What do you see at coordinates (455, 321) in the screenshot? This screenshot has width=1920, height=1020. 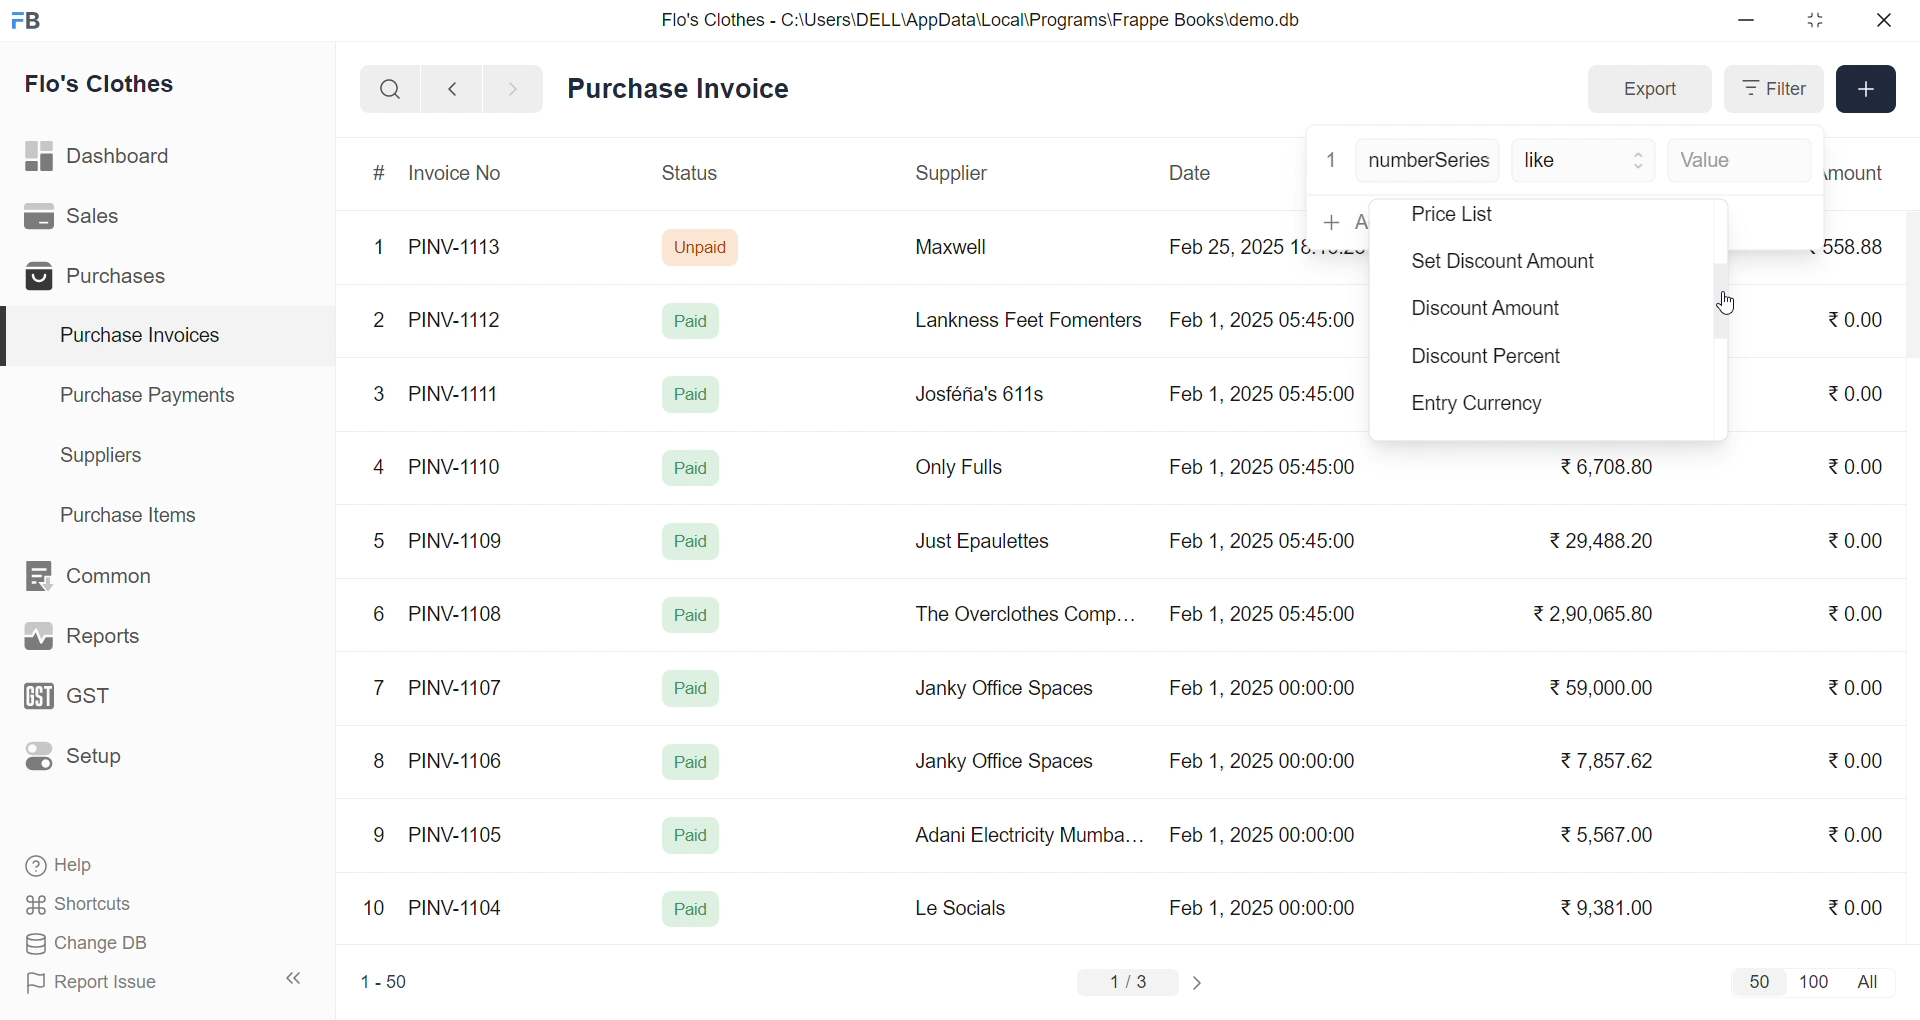 I see `PINV-1112` at bounding box center [455, 321].